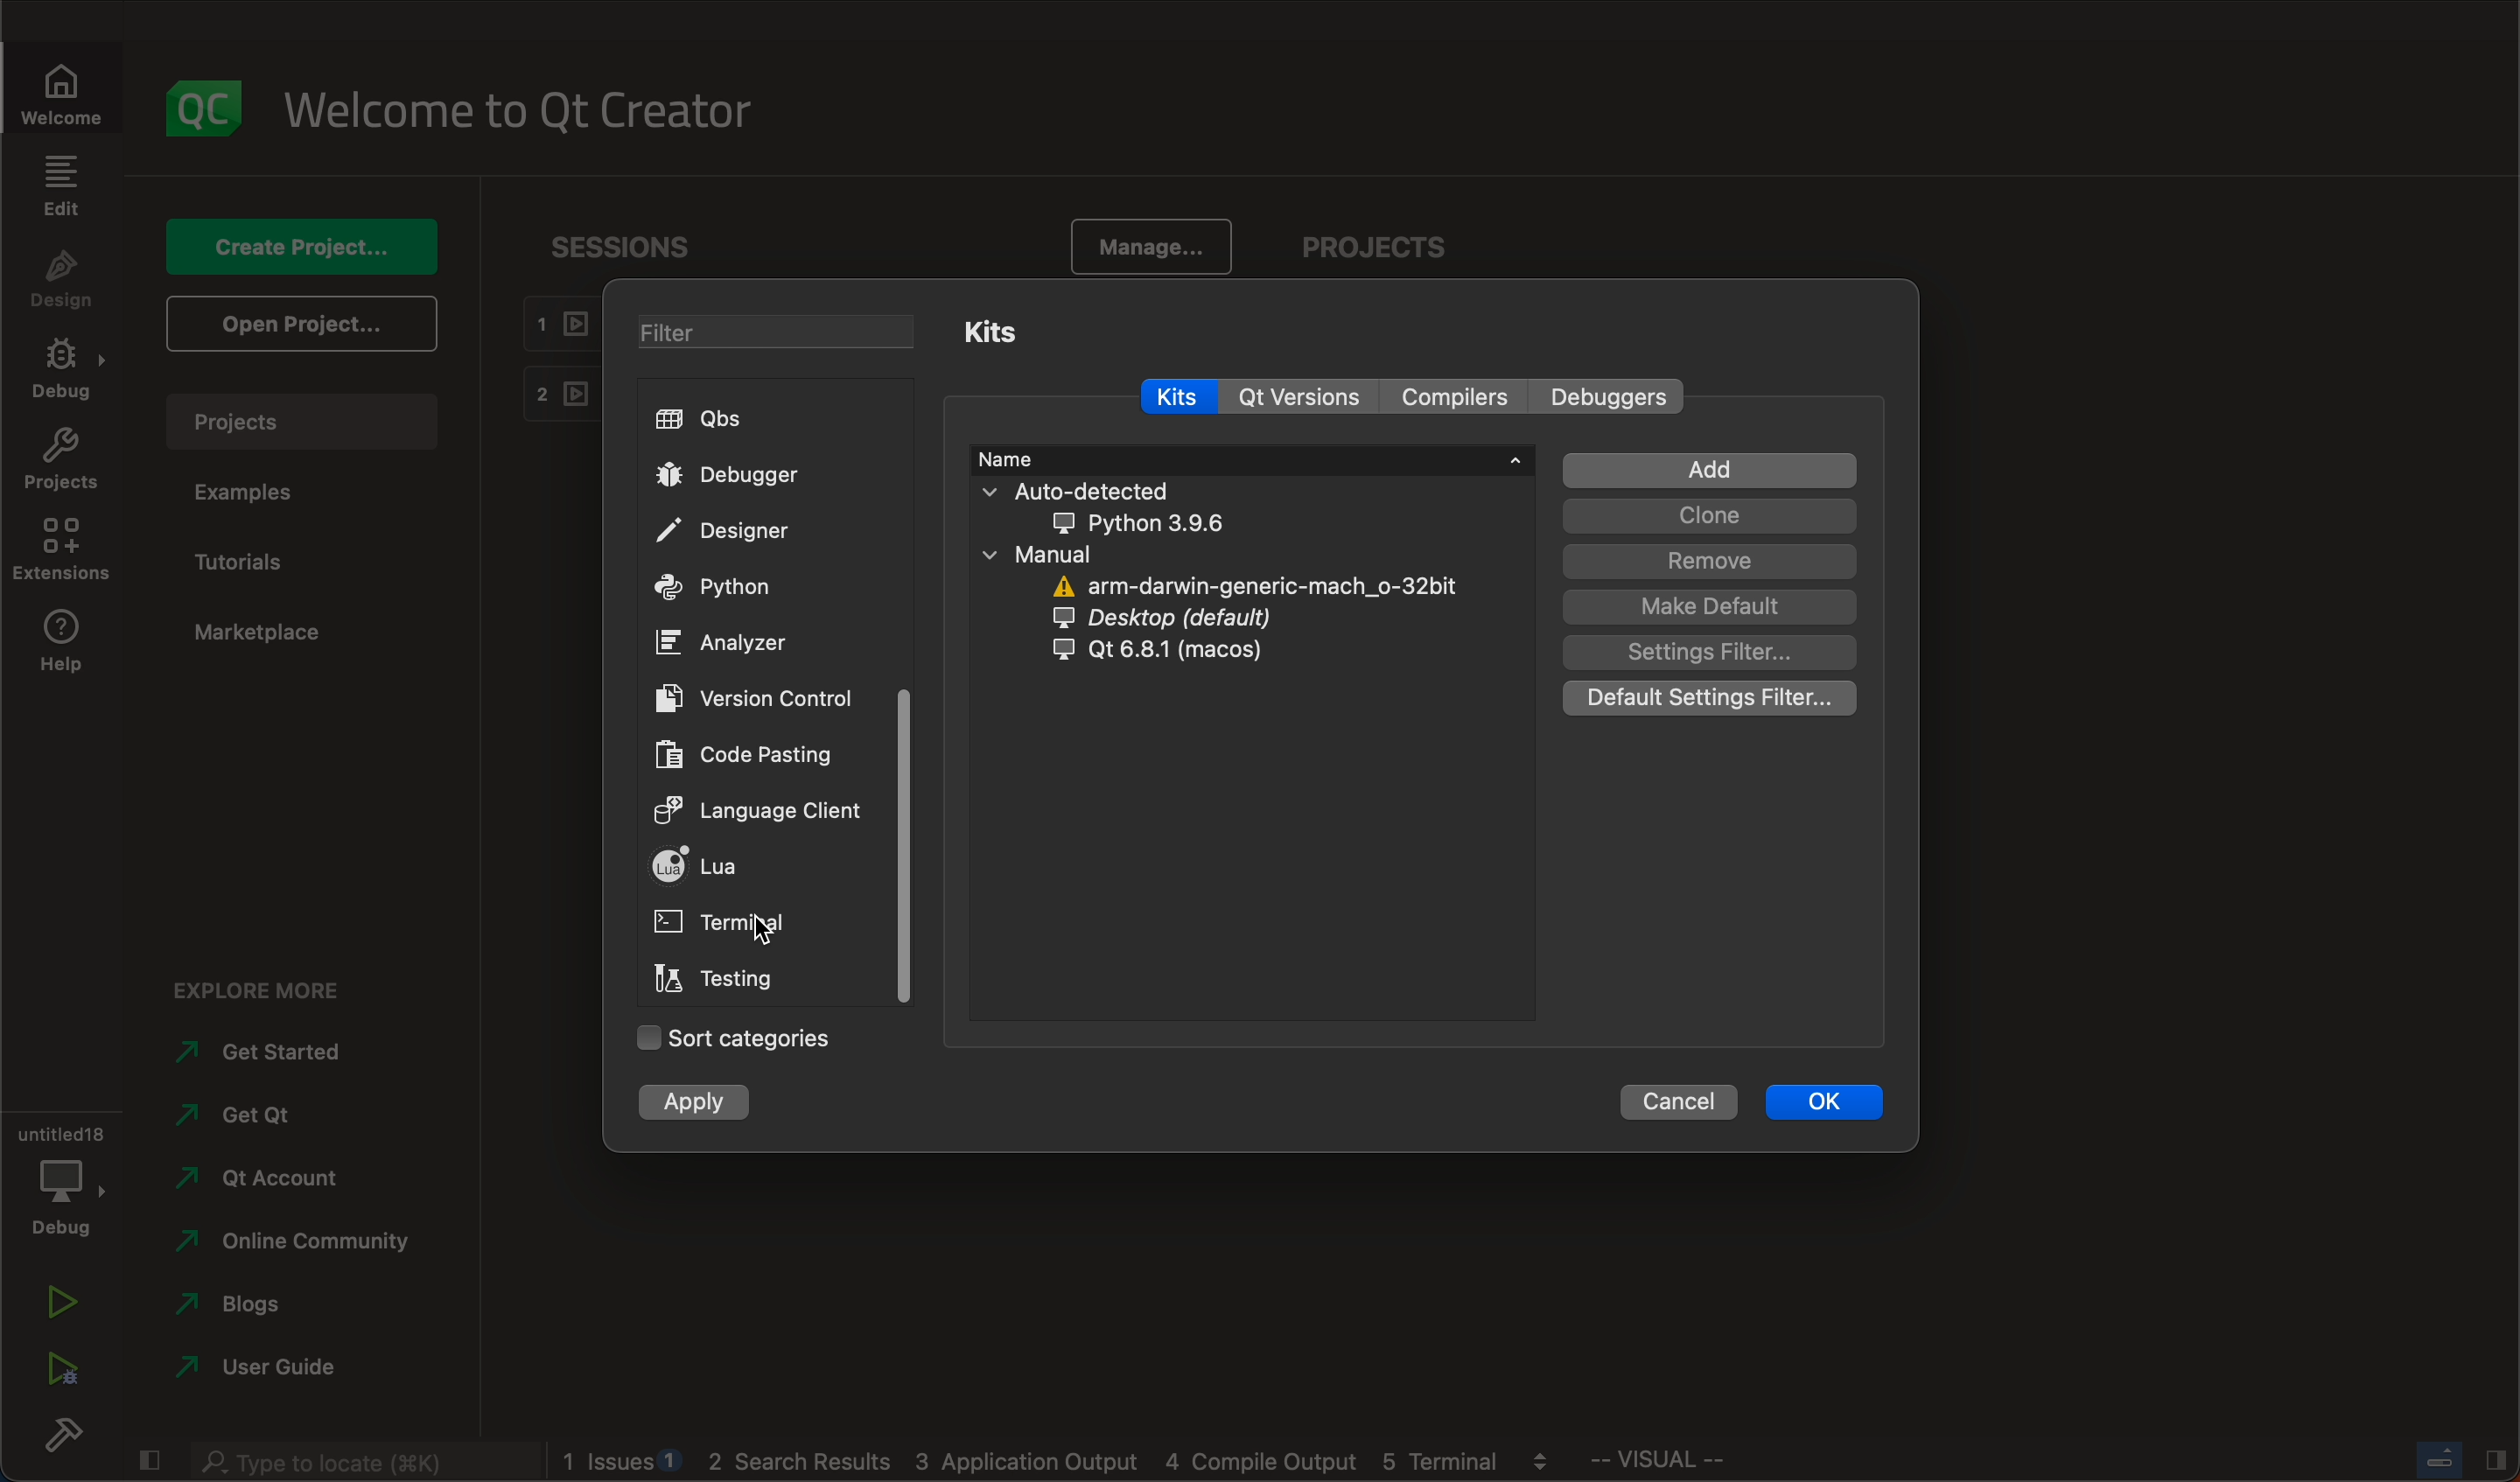 This screenshot has height=1482, width=2520. Describe the element at coordinates (1615, 395) in the screenshot. I see `debuggers` at that location.